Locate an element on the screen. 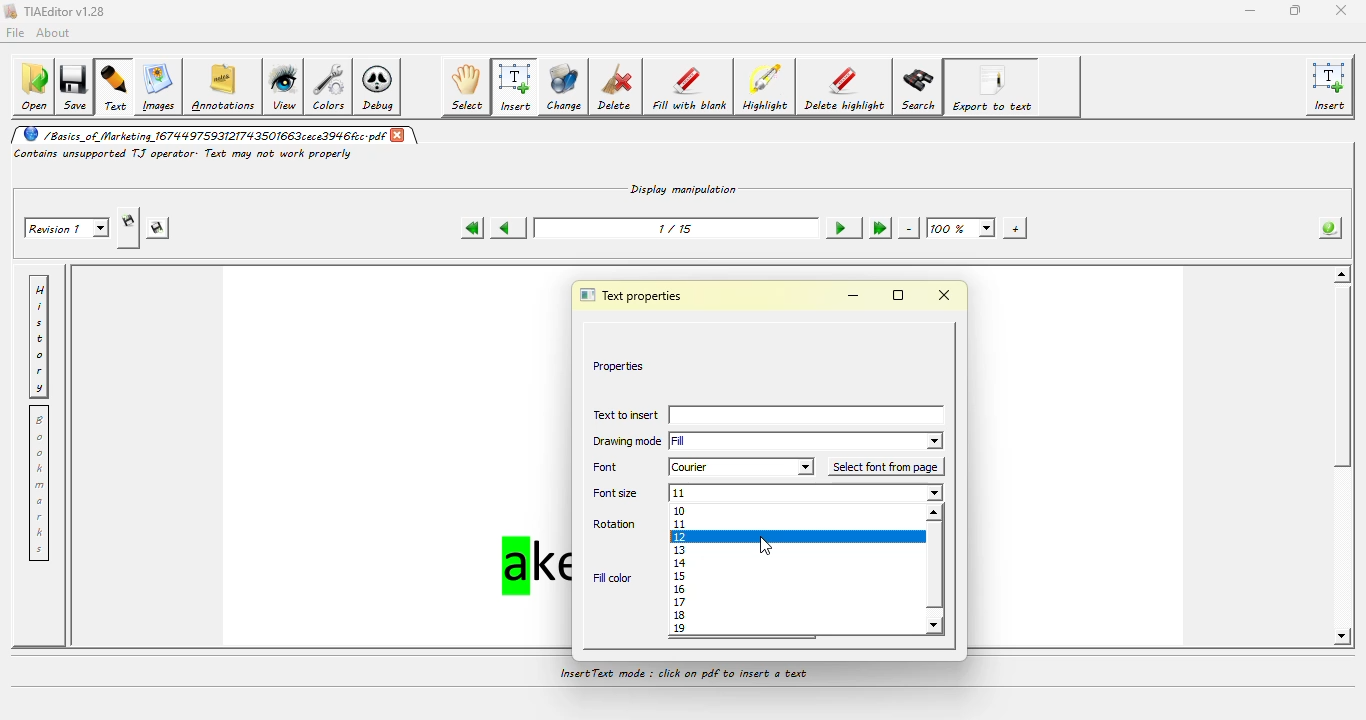 The image size is (1366, 720). Text properties is located at coordinates (635, 294).